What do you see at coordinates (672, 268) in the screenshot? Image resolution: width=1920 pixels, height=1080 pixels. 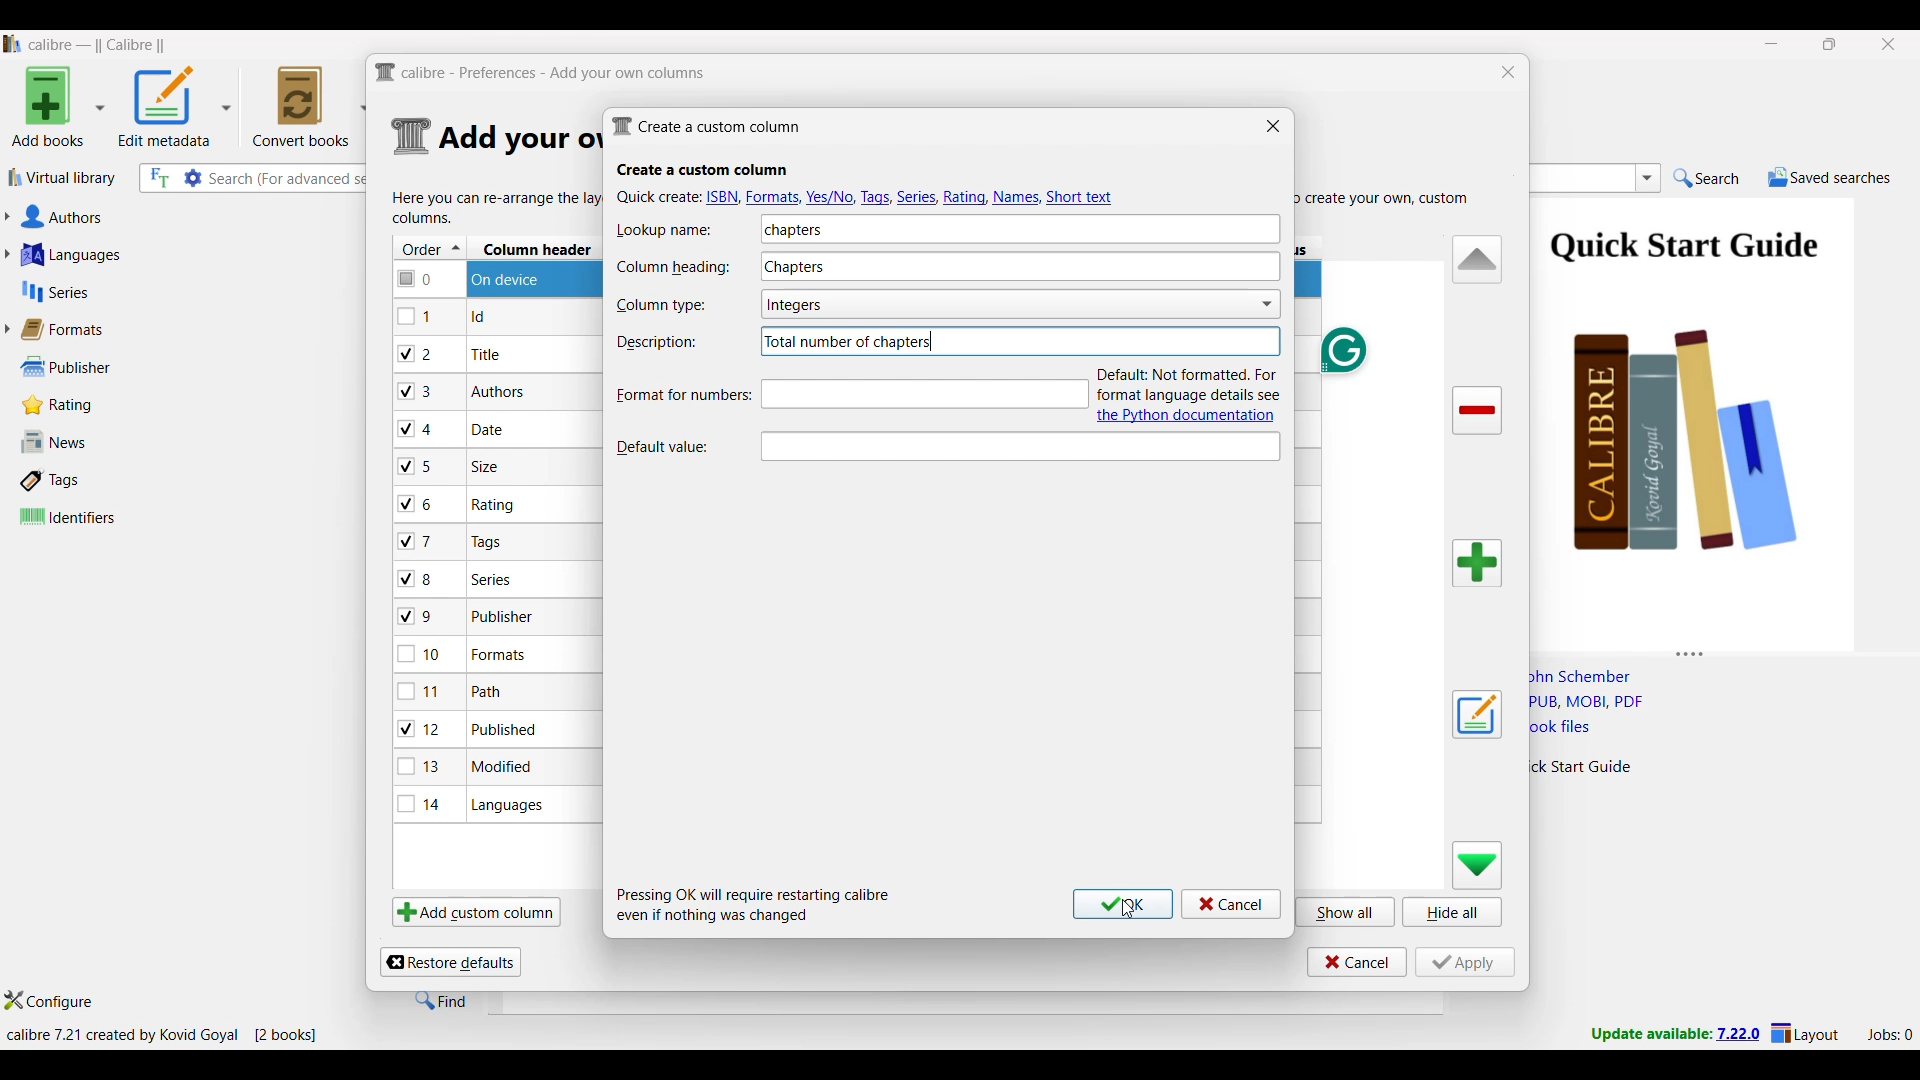 I see `Indicates Column heading text box` at bounding box center [672, 268].